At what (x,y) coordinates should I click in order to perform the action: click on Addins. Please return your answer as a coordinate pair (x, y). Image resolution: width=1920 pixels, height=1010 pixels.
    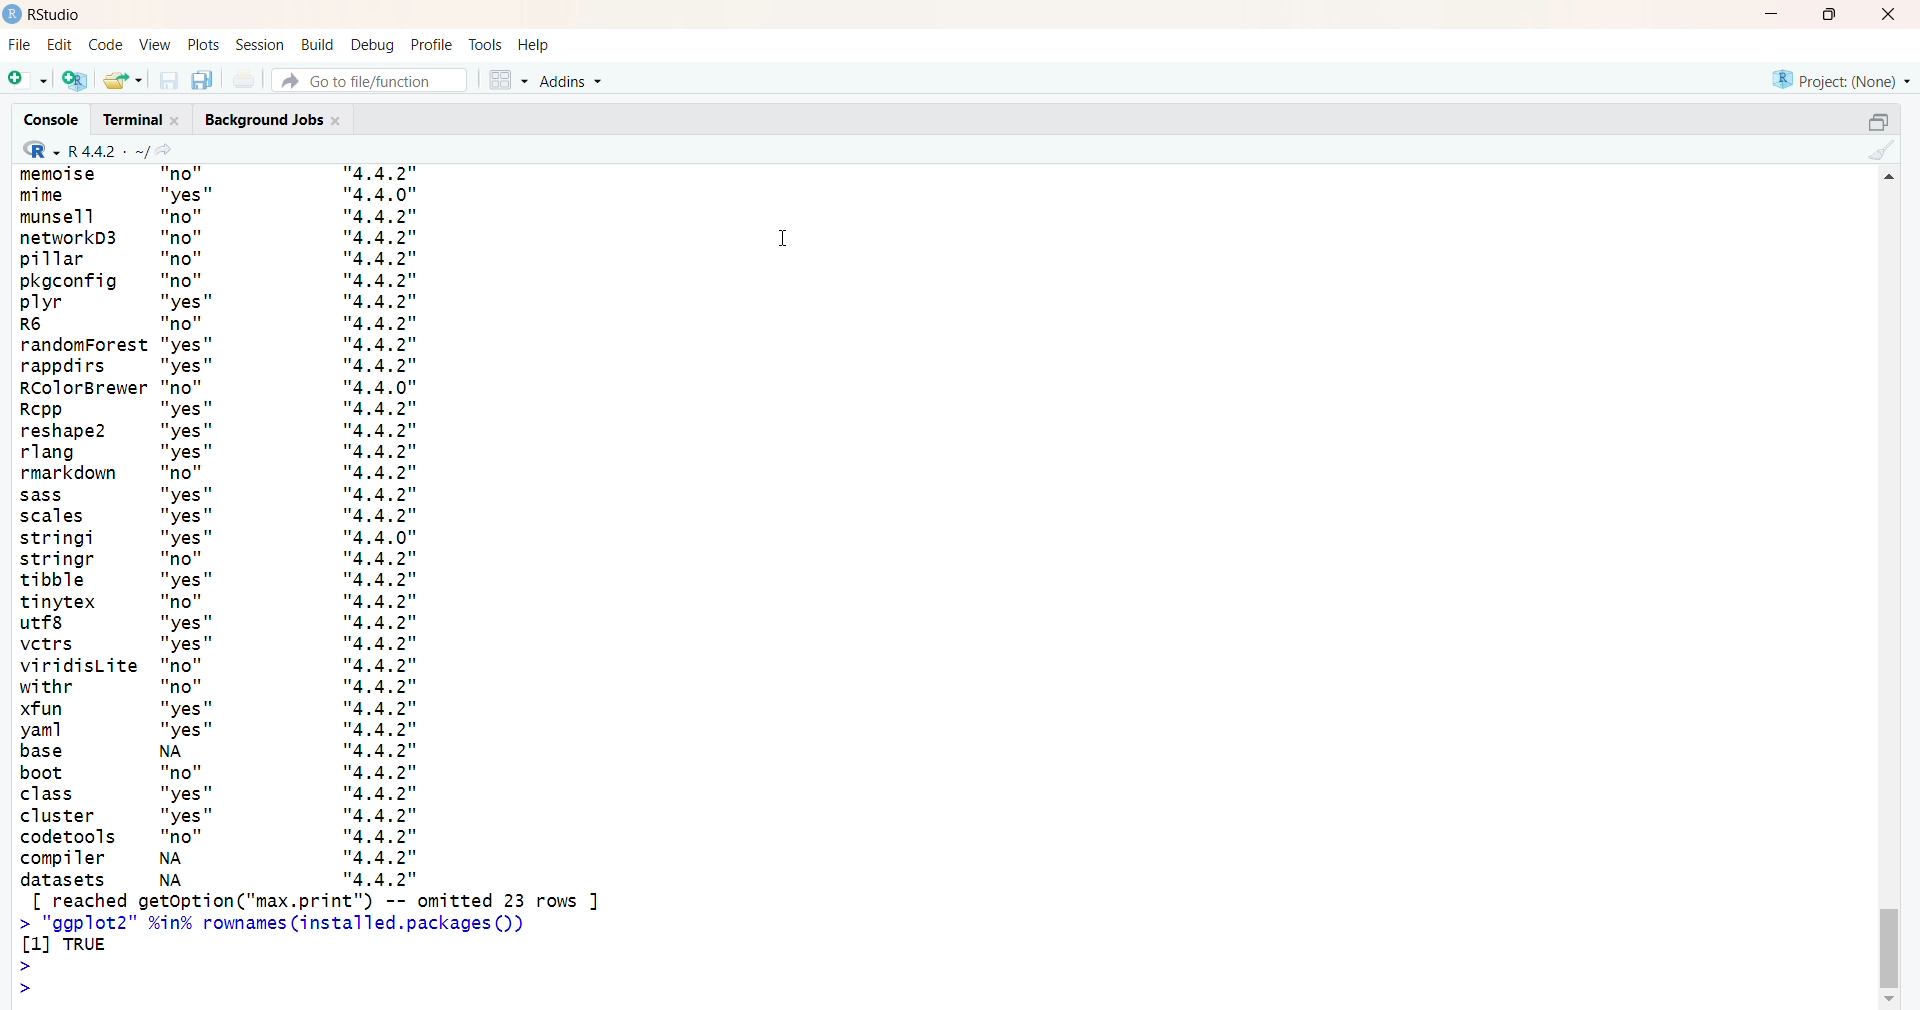
    Looking at the image, I should click on (575, 82).